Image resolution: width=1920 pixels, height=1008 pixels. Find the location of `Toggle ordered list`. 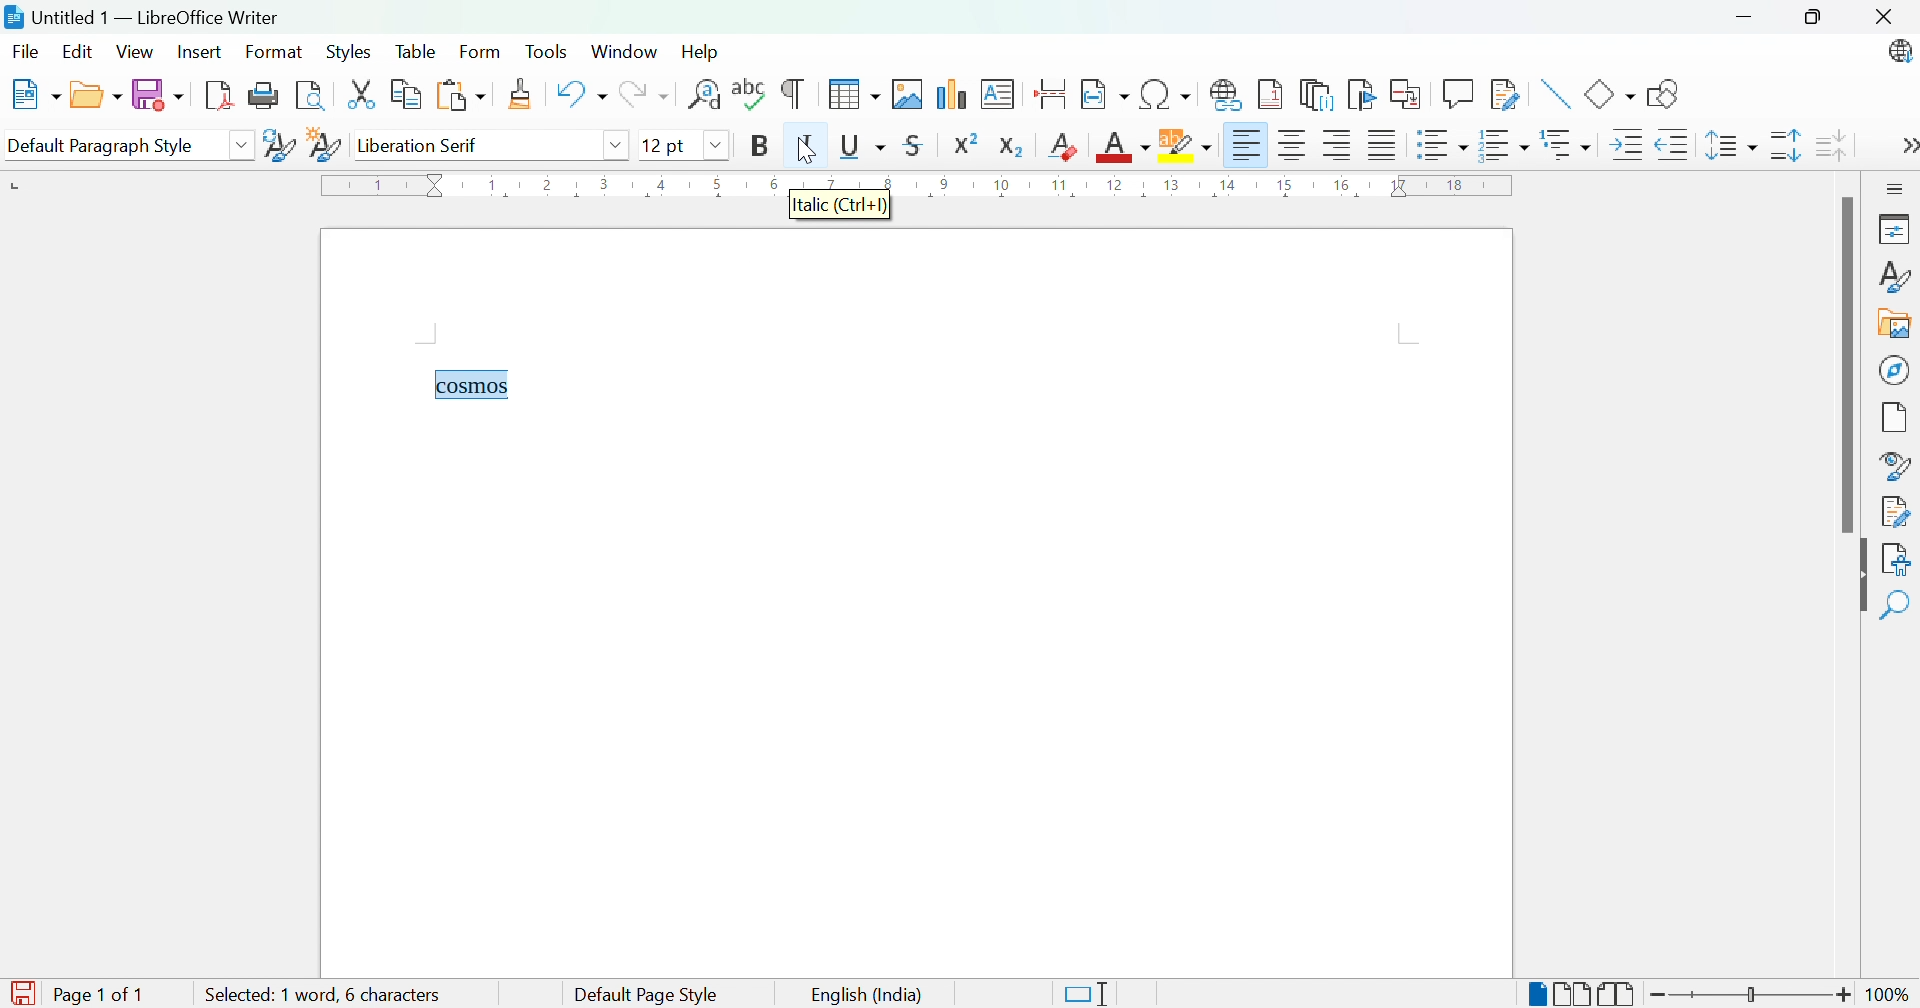

Toggle ordered list is located at coordinates (1505, 146).